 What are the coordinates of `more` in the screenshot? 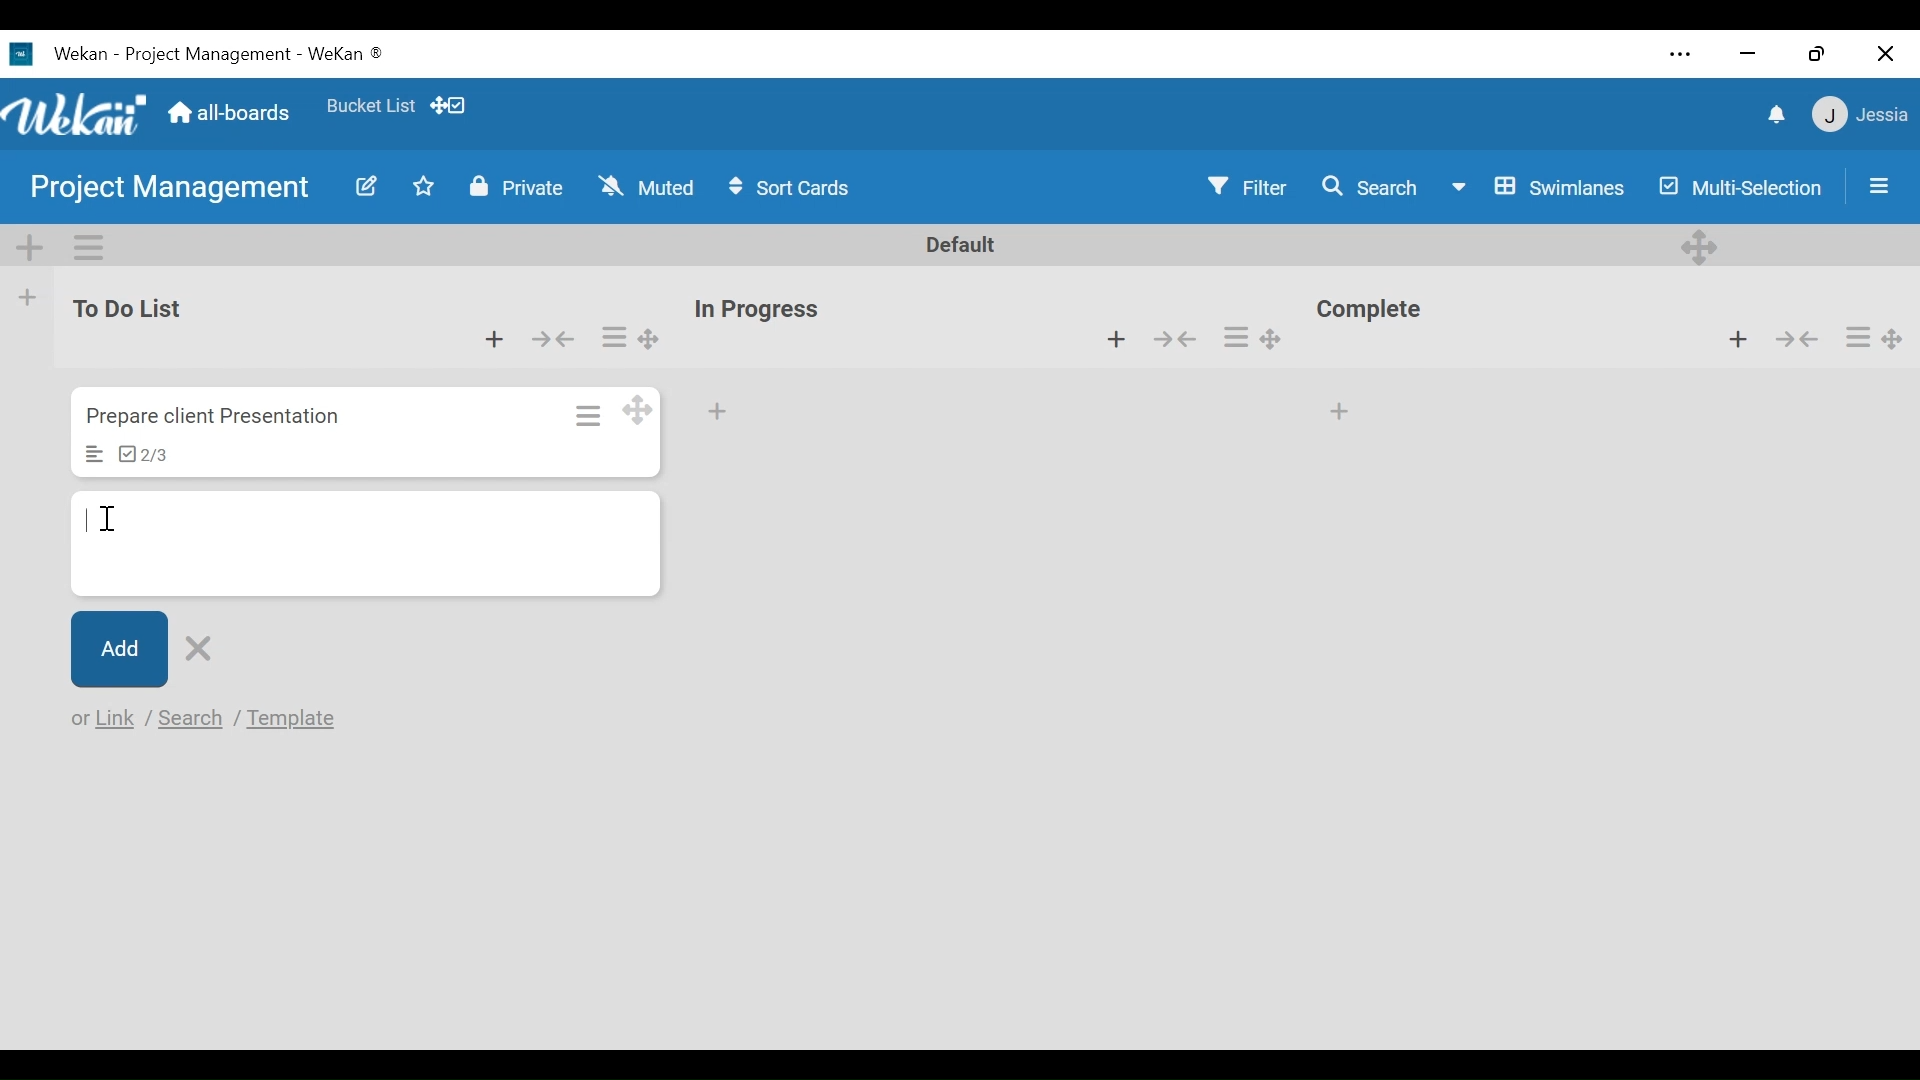 It's located at (1679, 53).